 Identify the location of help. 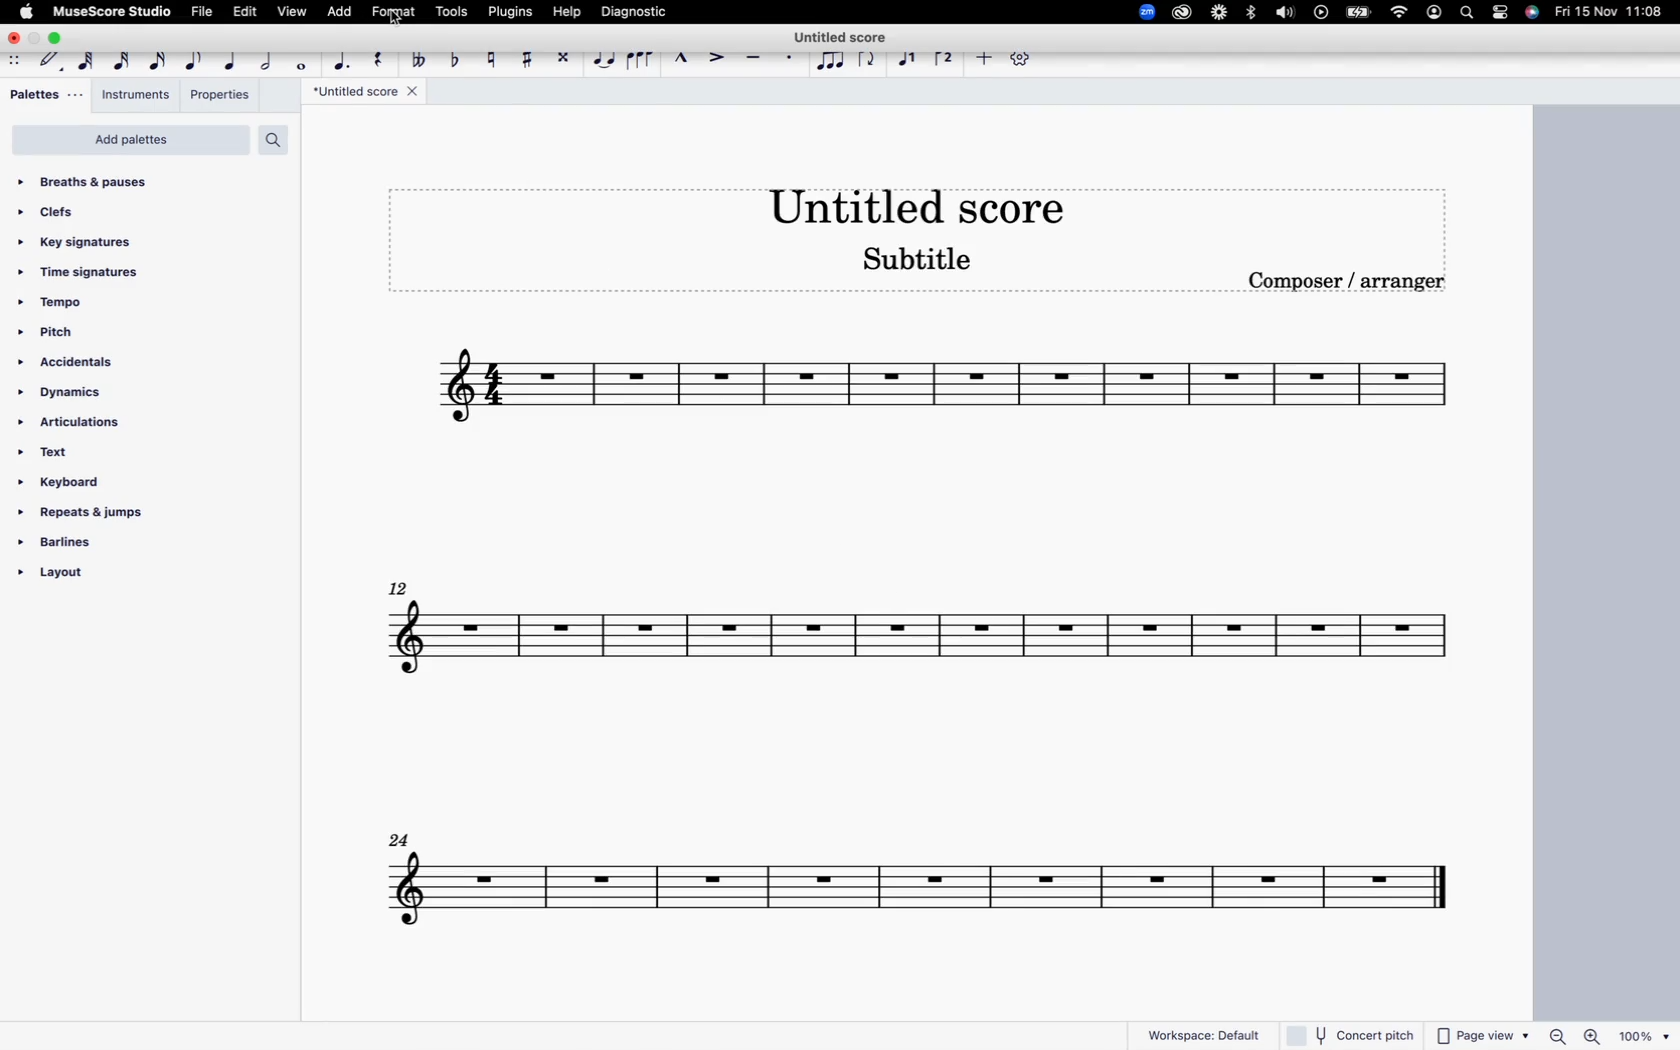
(567, 14).